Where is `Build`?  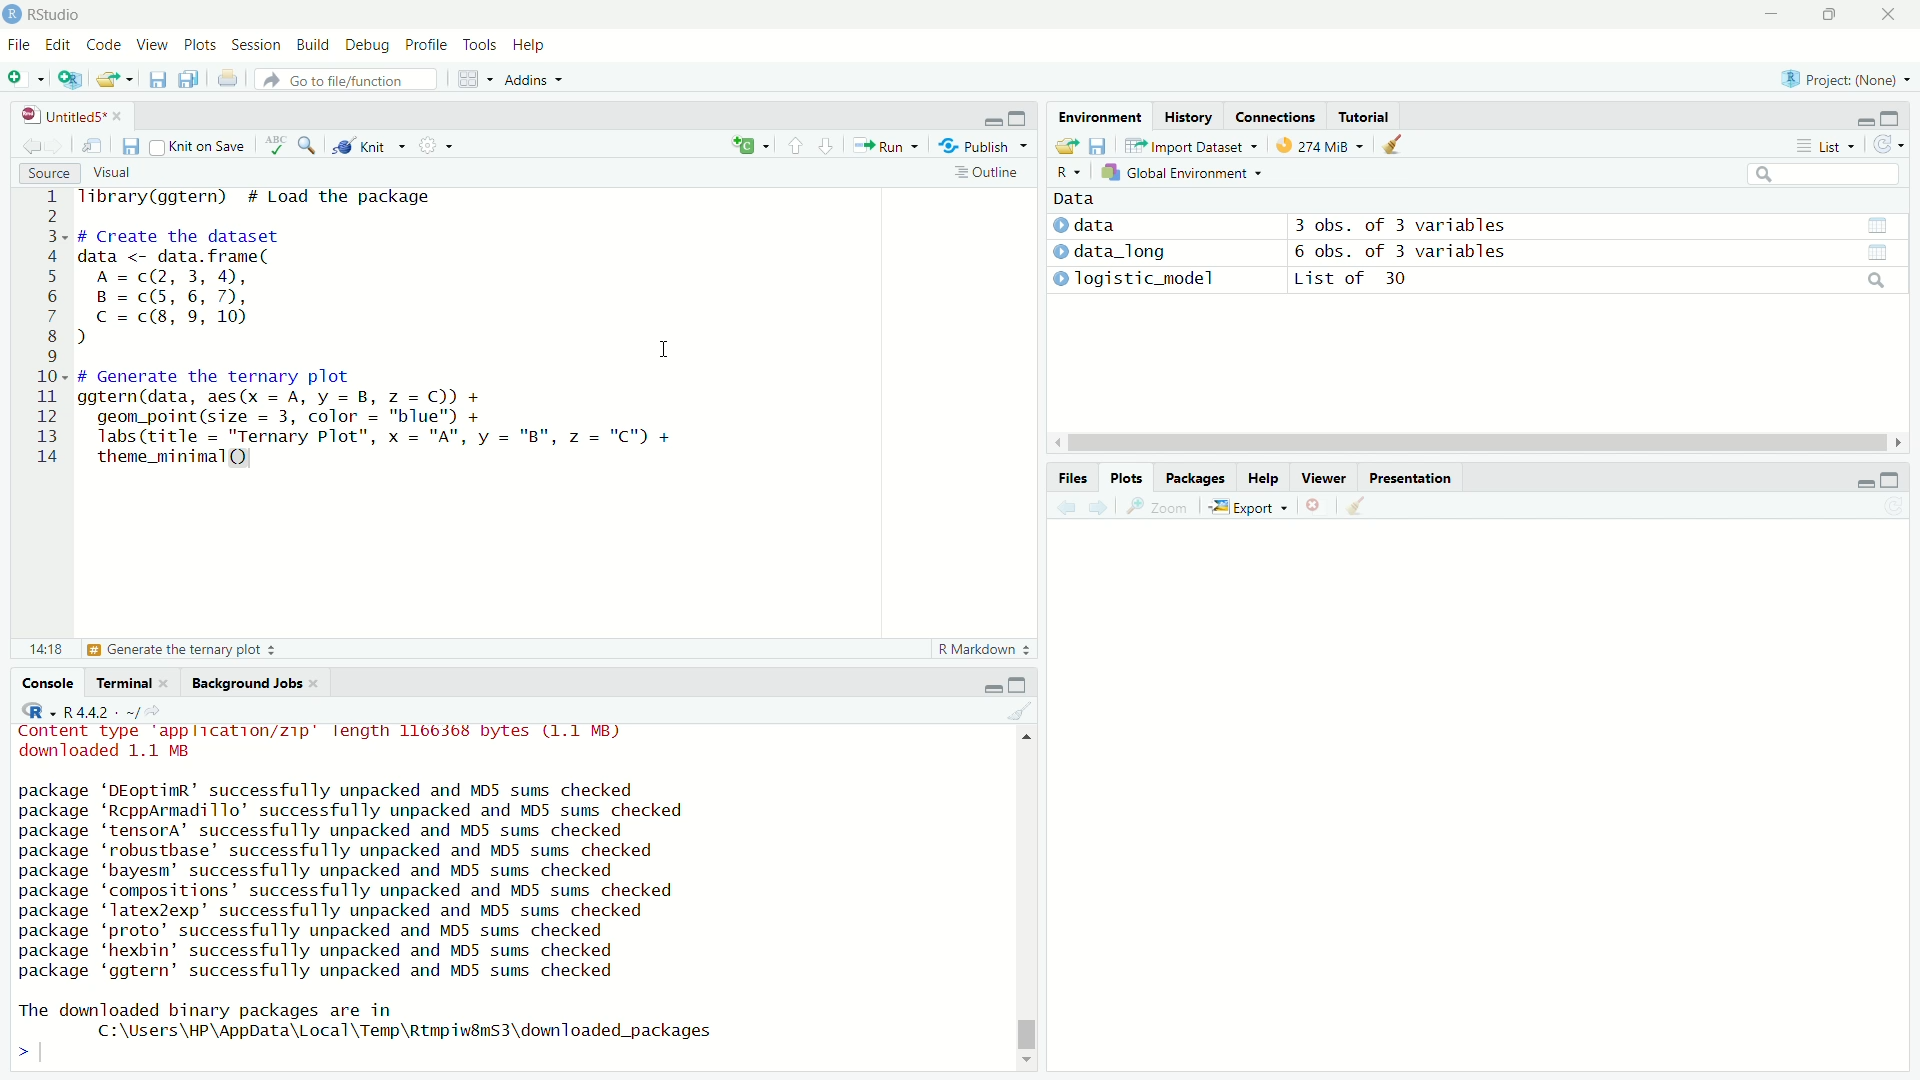 Build is located at coordinates (308, 43).